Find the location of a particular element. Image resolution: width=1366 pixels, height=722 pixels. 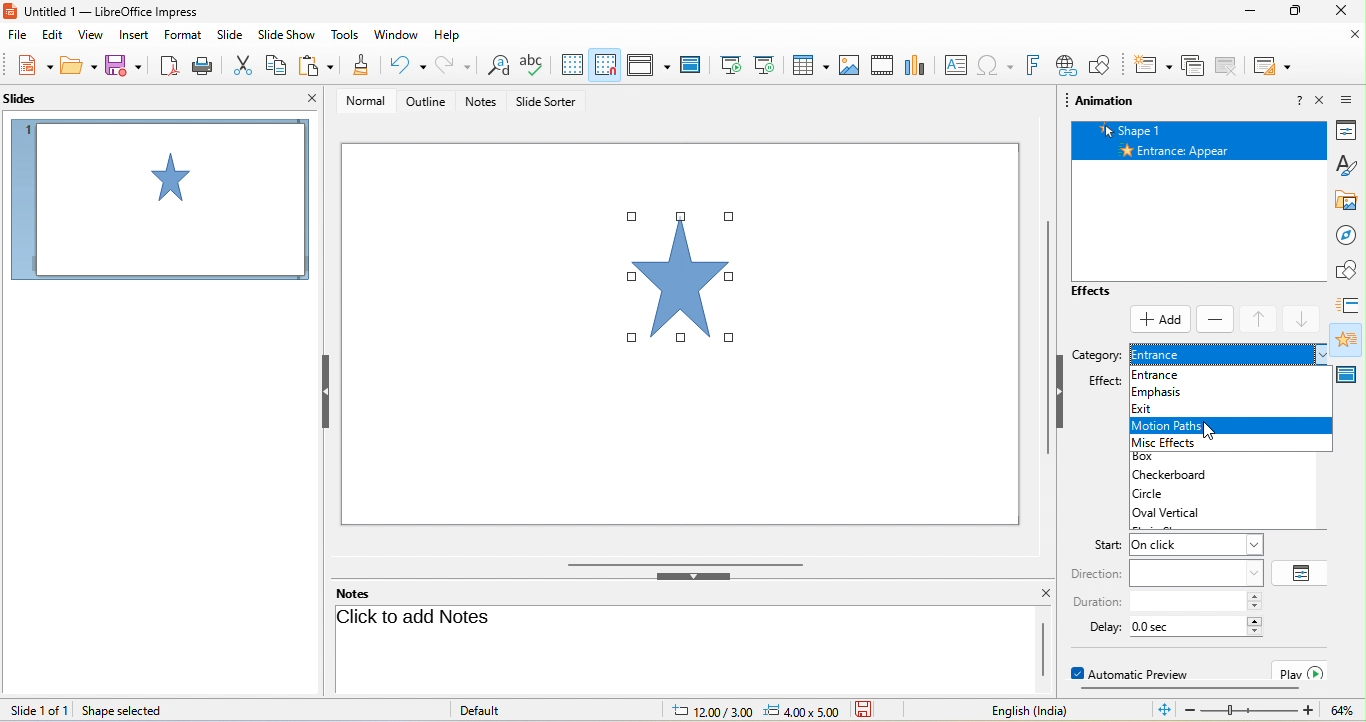

chart is located at coordinates (917, 64).